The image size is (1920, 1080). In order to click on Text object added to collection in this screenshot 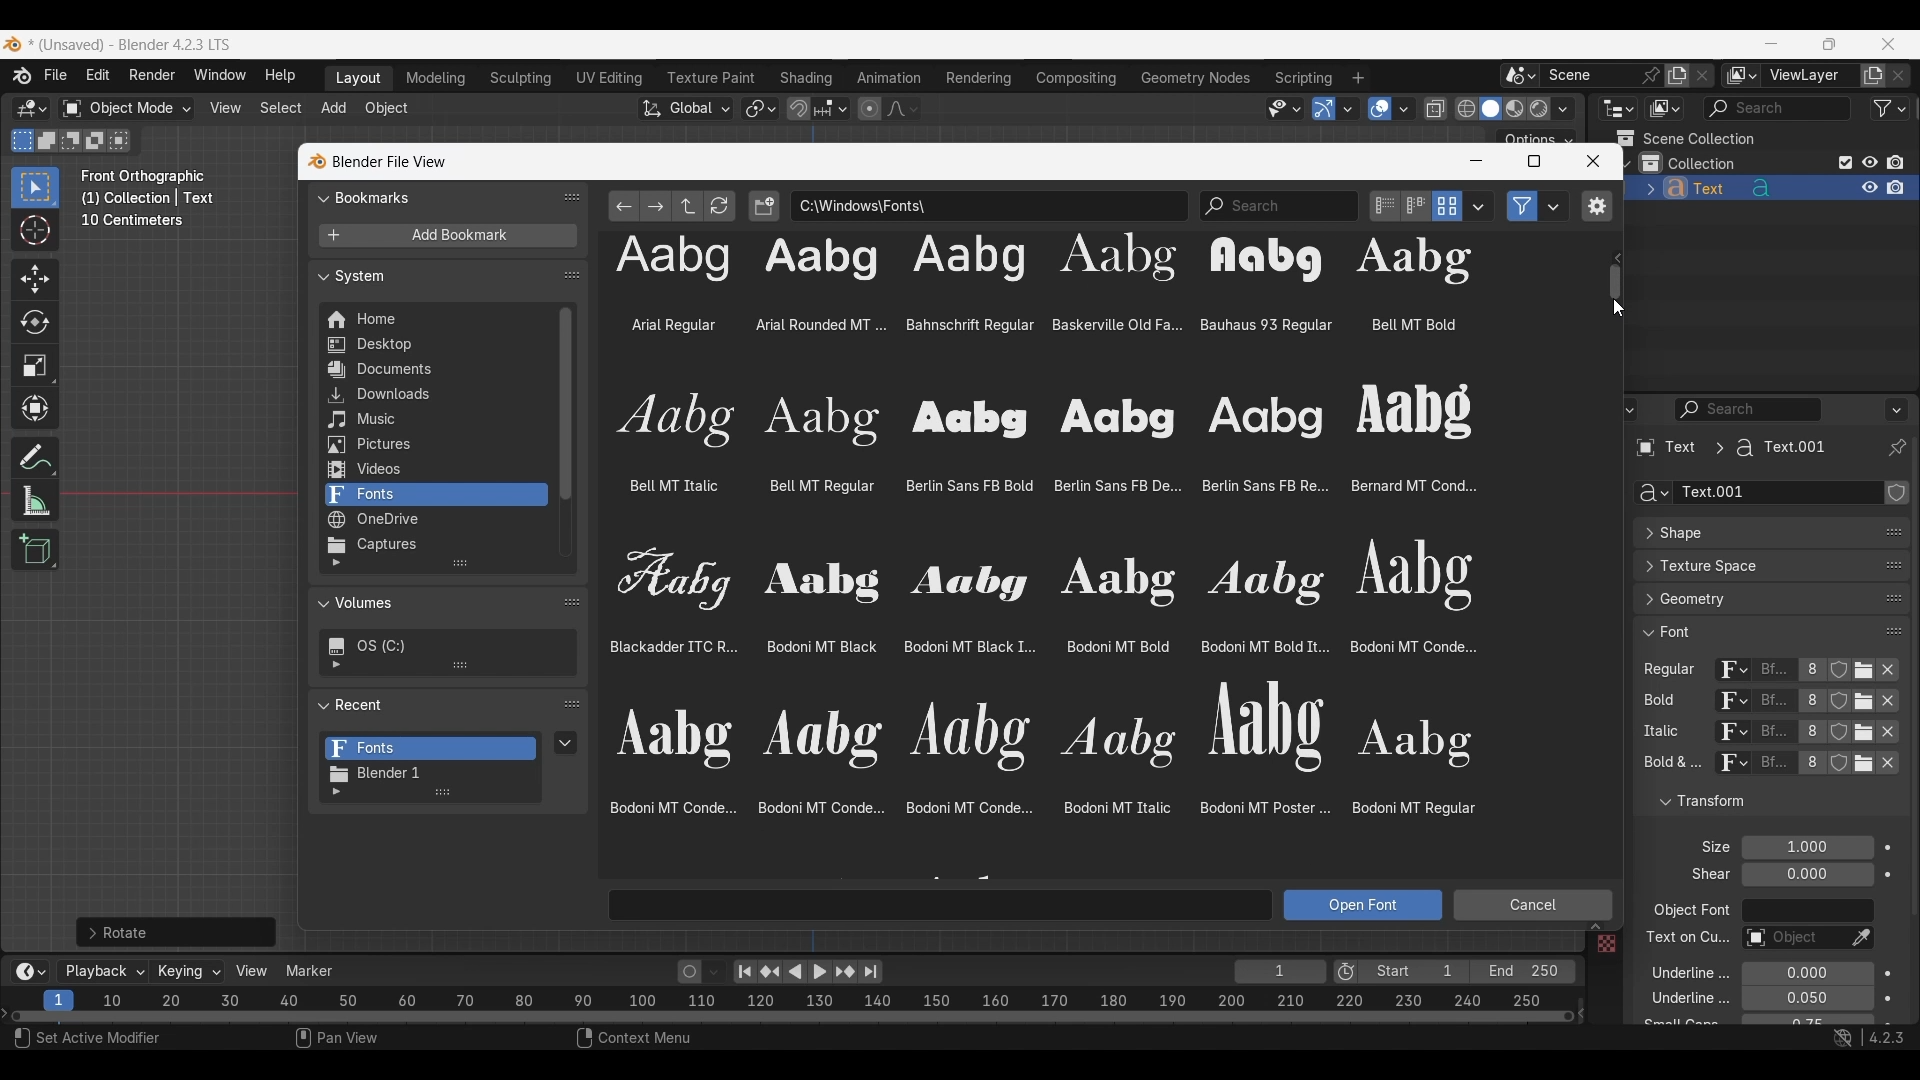, I will do `click(1772, 189)`.